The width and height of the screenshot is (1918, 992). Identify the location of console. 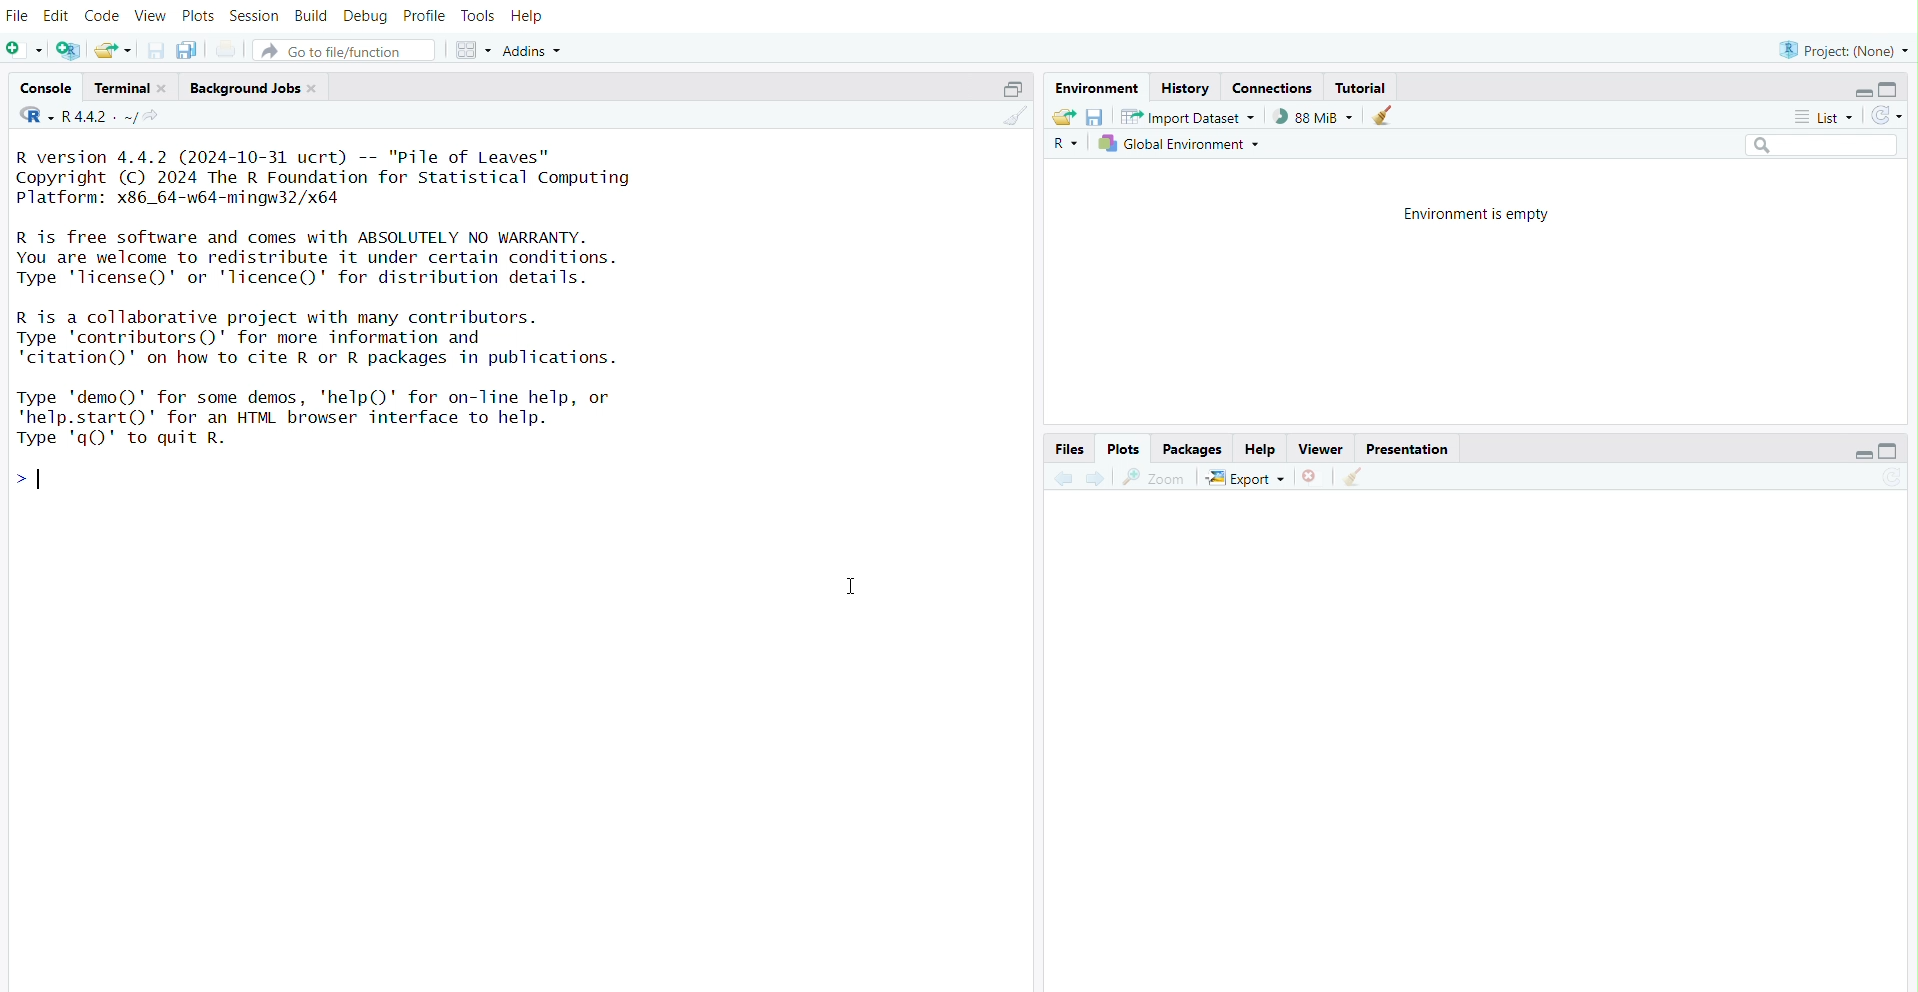
(38, 85).